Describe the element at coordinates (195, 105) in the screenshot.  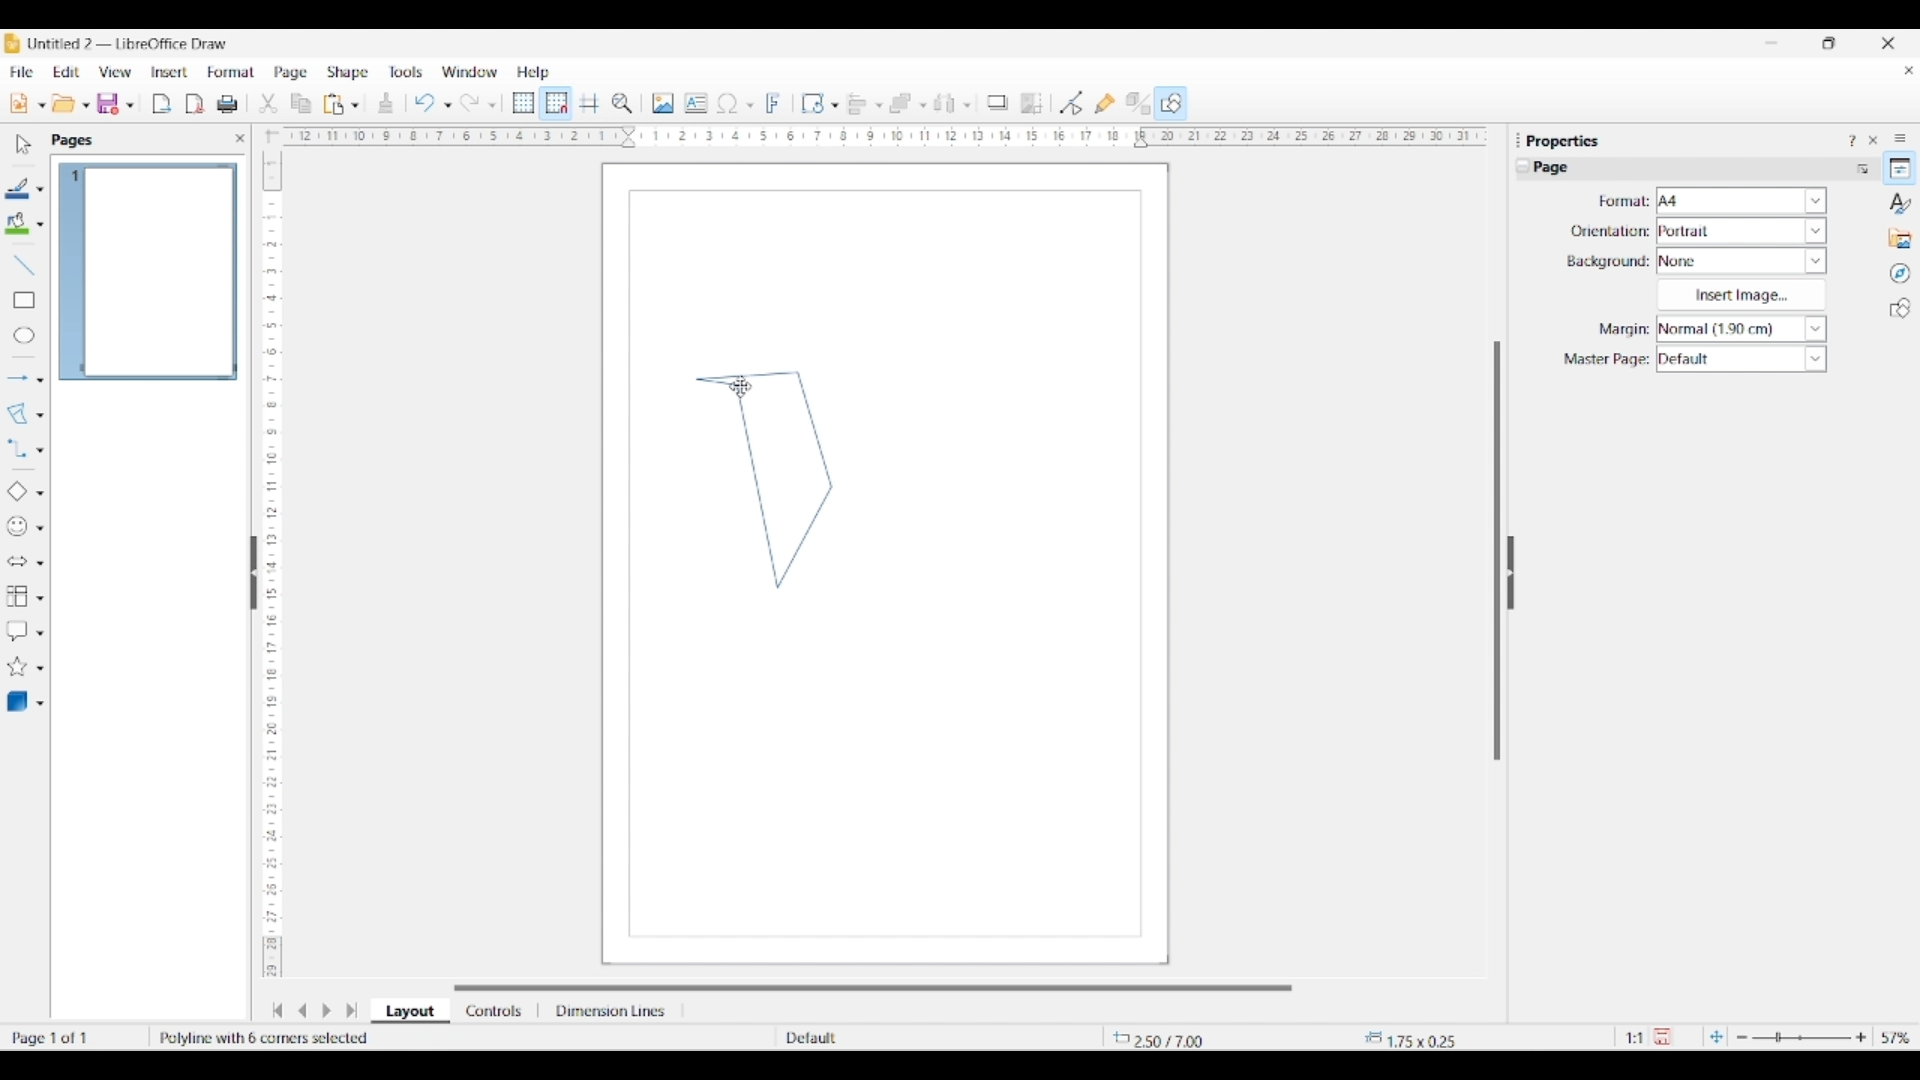
I see `Export directly as PDF` at that location.